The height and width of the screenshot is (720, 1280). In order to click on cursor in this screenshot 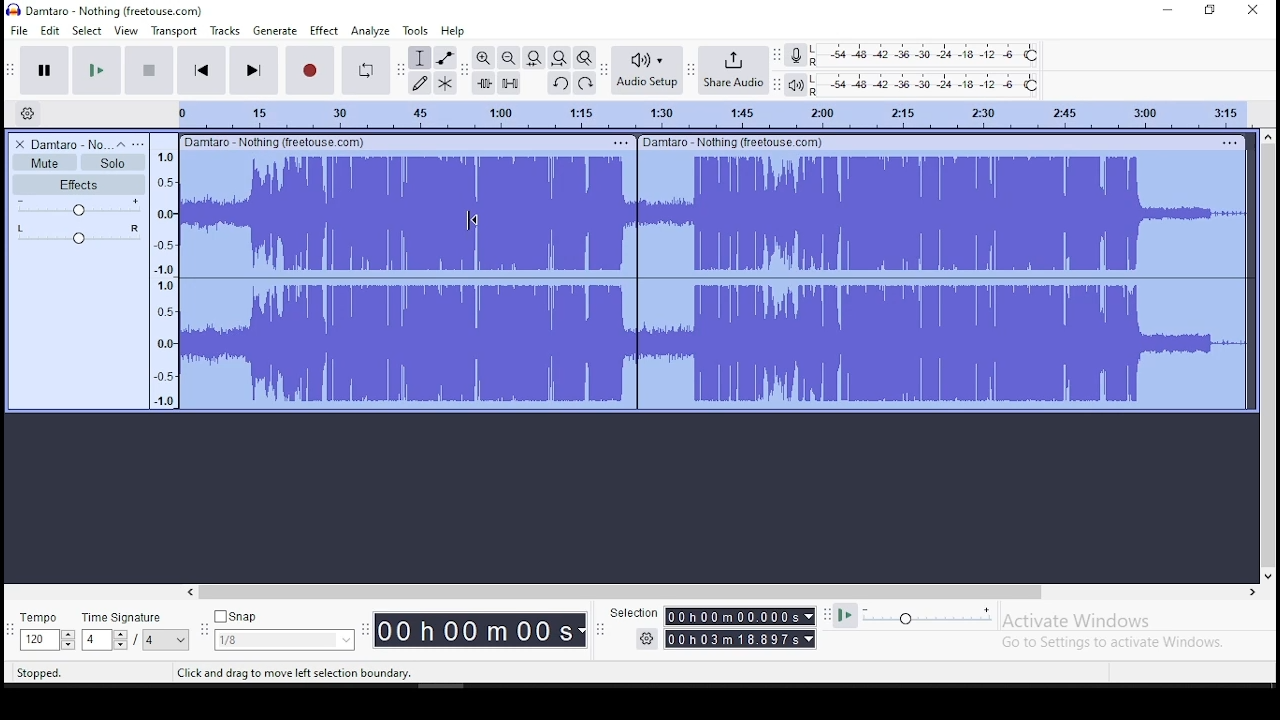, I will do `click(472, 221)`.